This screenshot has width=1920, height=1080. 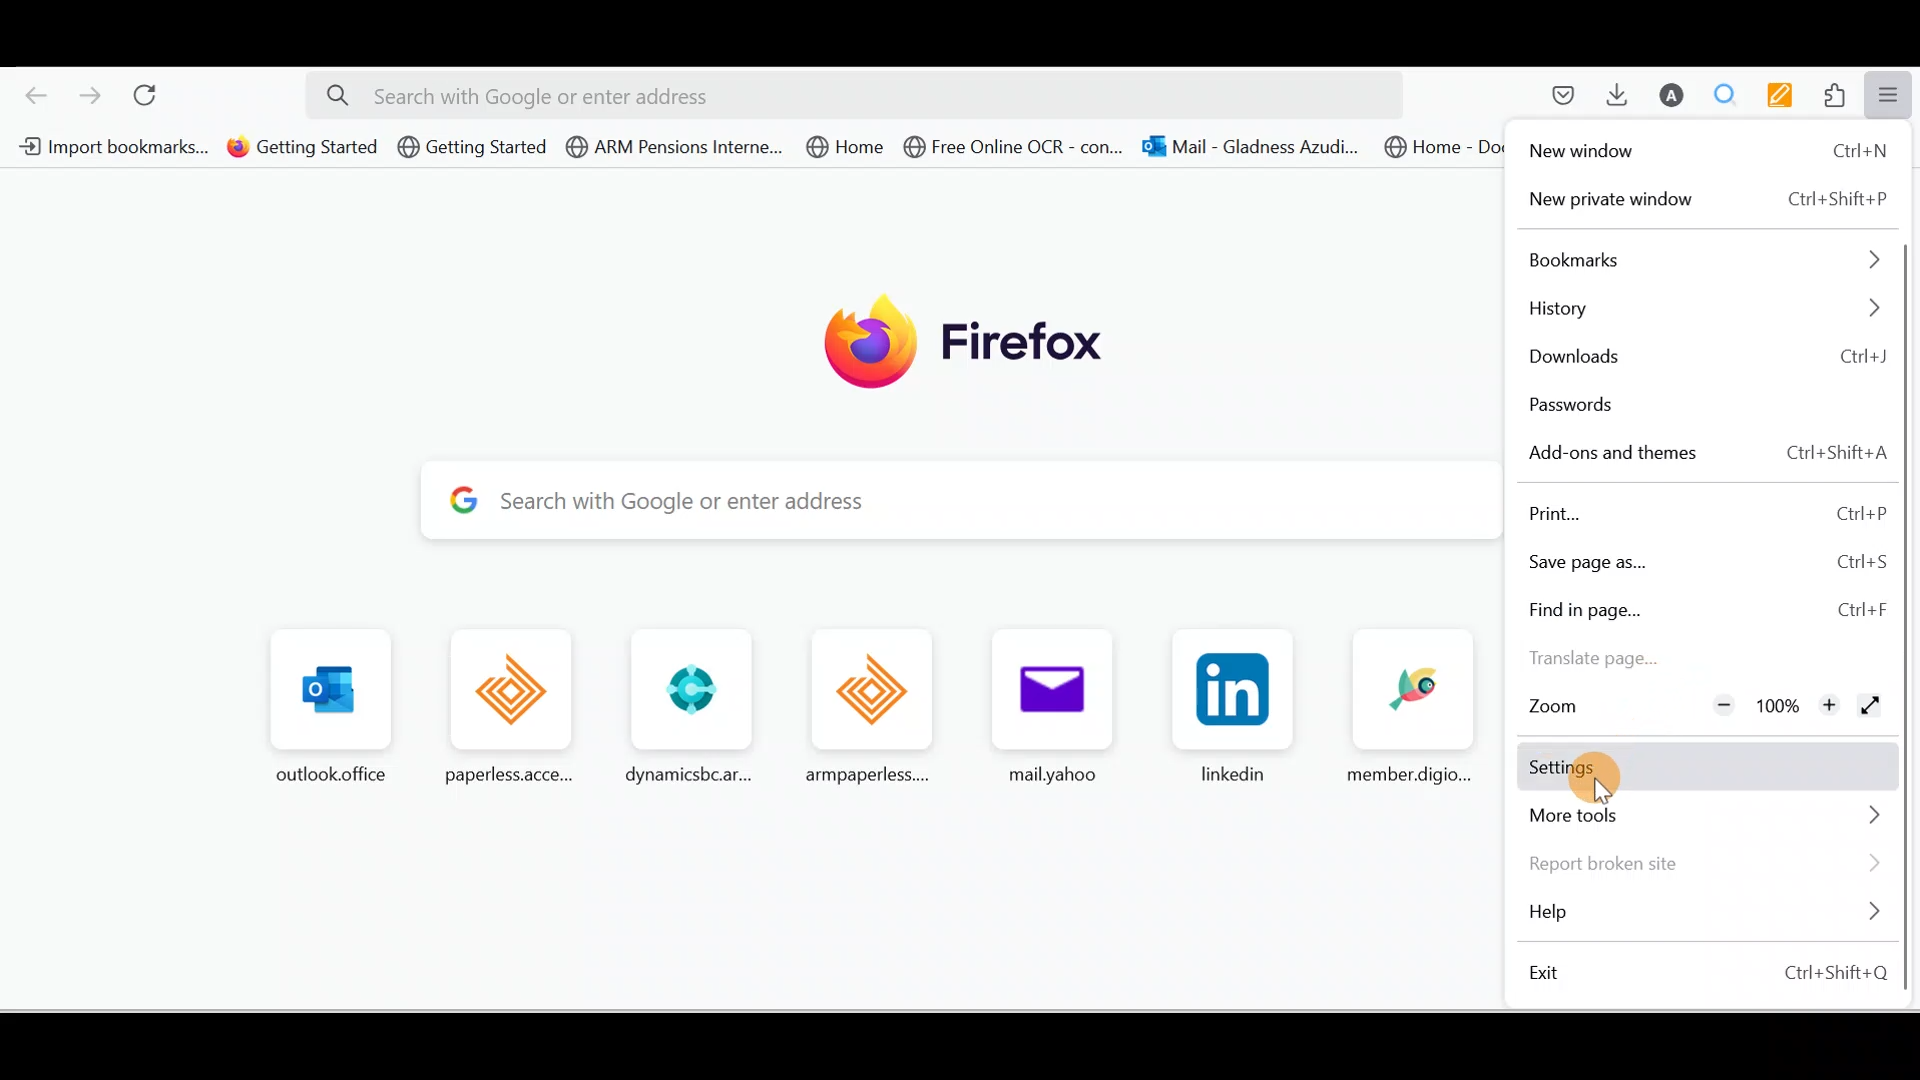 I want to click on Find in page  Ctrl+F, so click(x=1708, y=606).